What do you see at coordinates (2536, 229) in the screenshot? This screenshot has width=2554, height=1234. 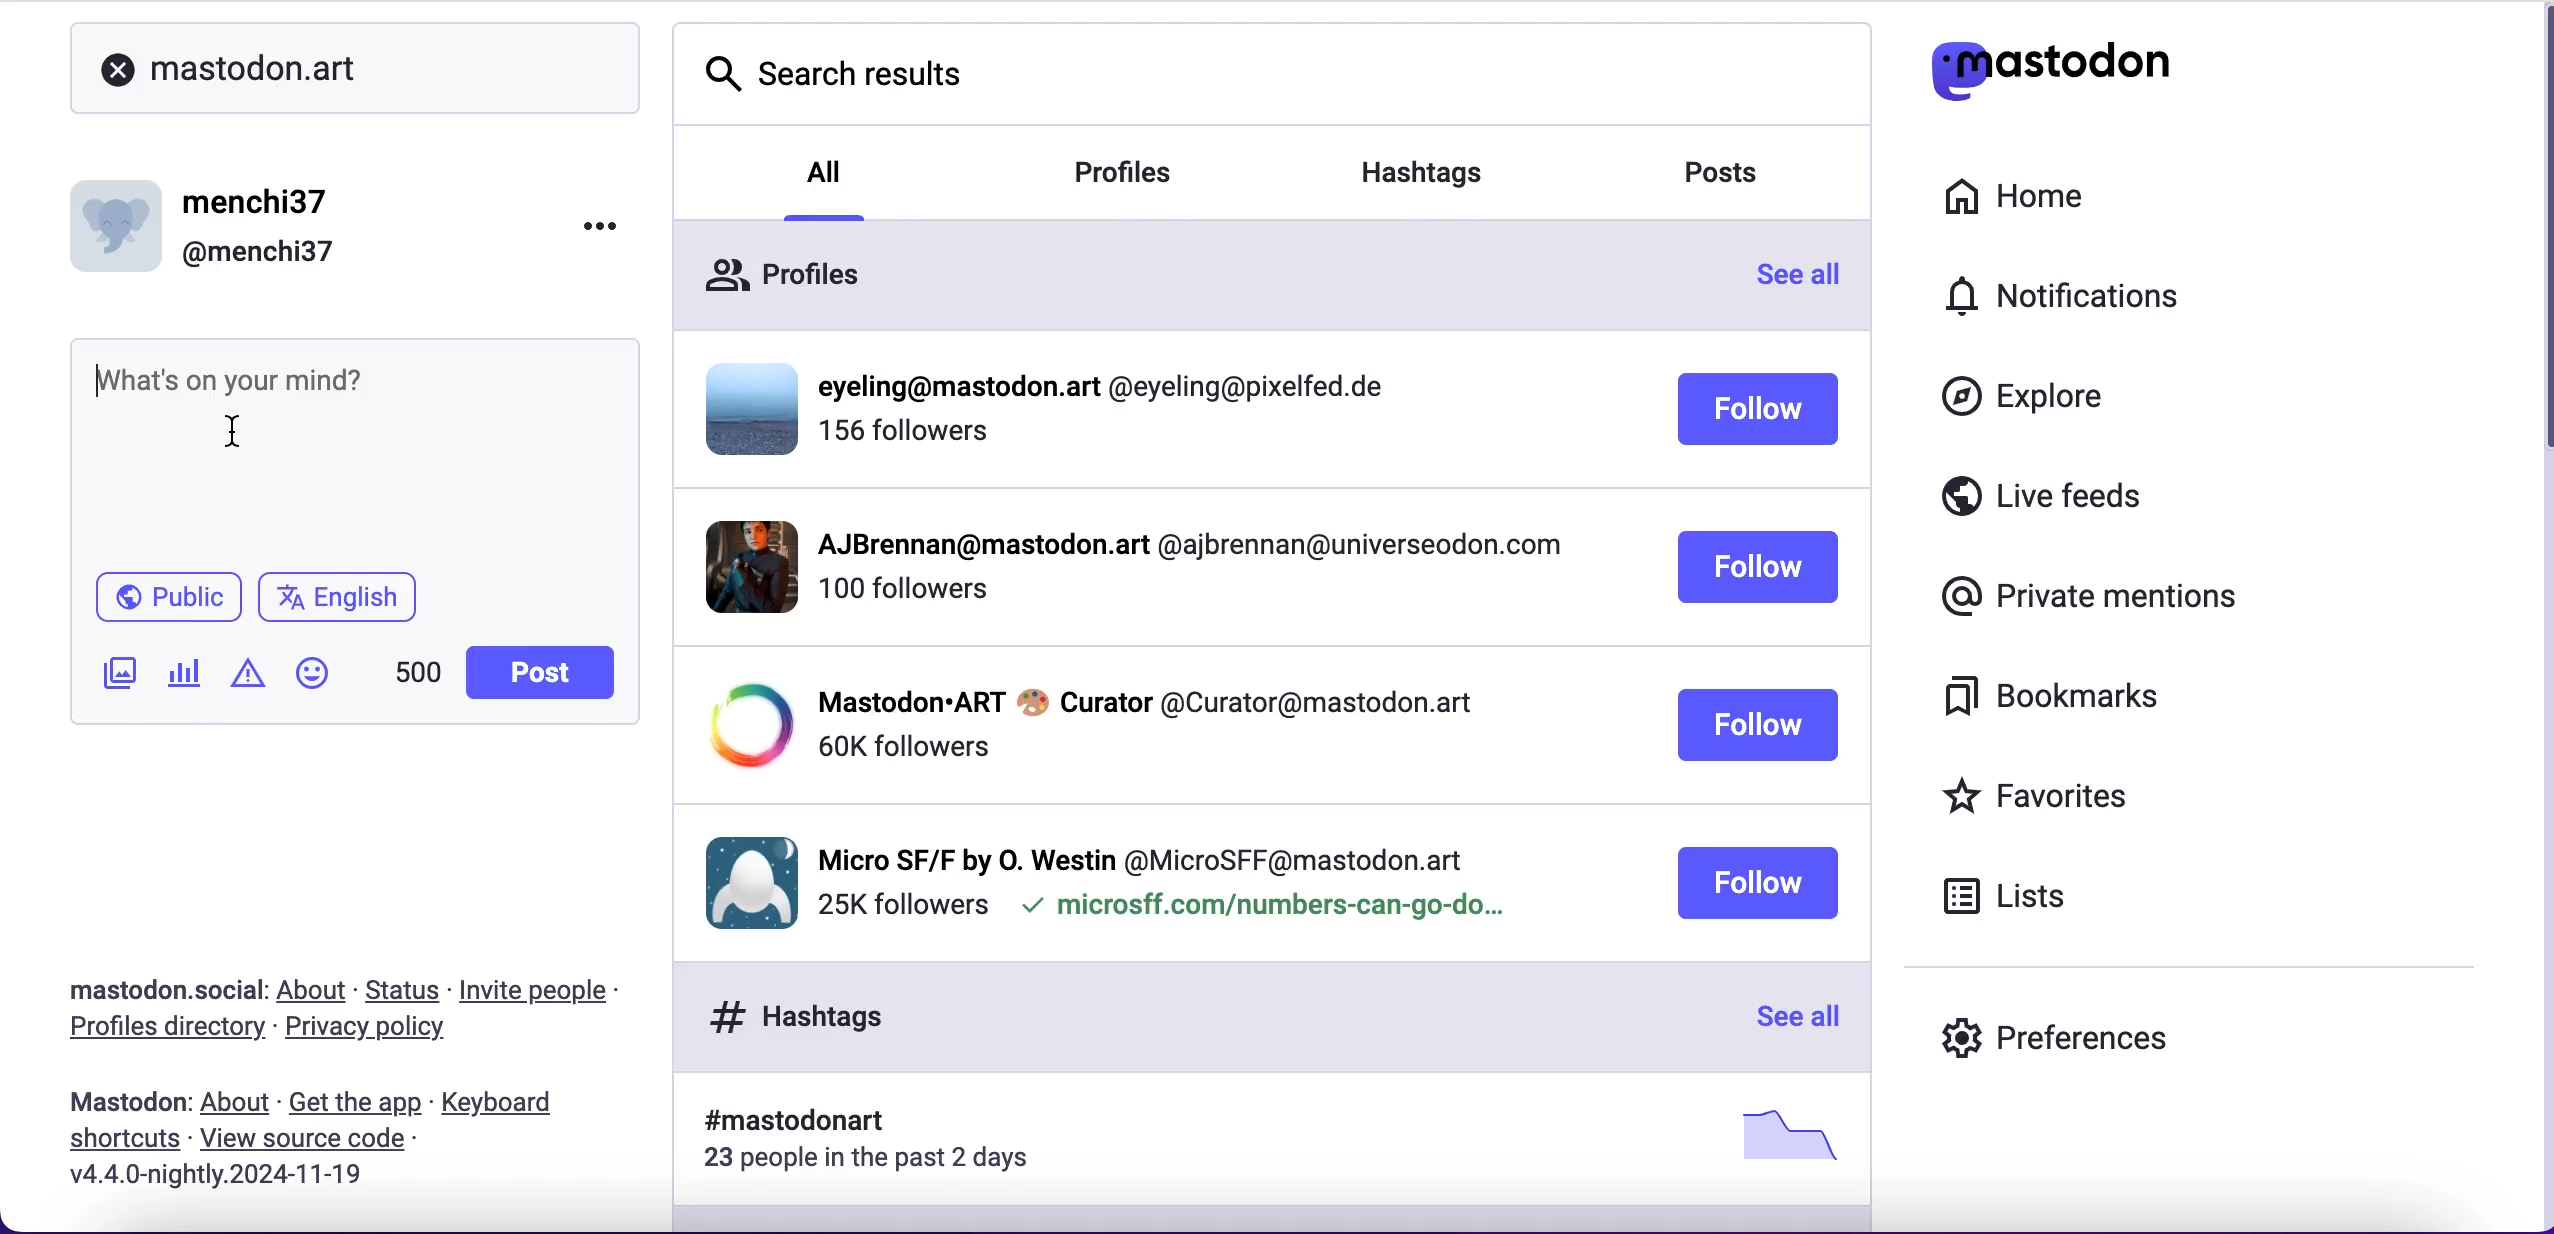 I see `scroll bar` at bounding box center [2536, 229].